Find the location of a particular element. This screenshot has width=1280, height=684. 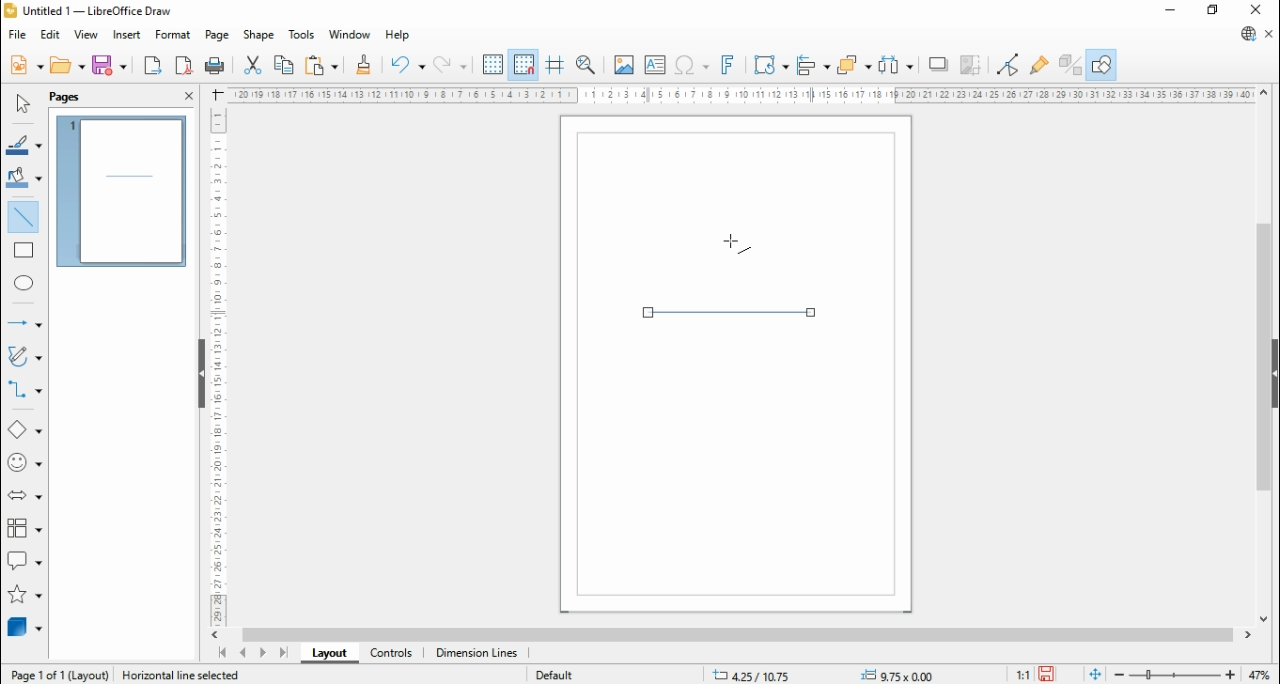

Scale is located at coordinates (218, 366).